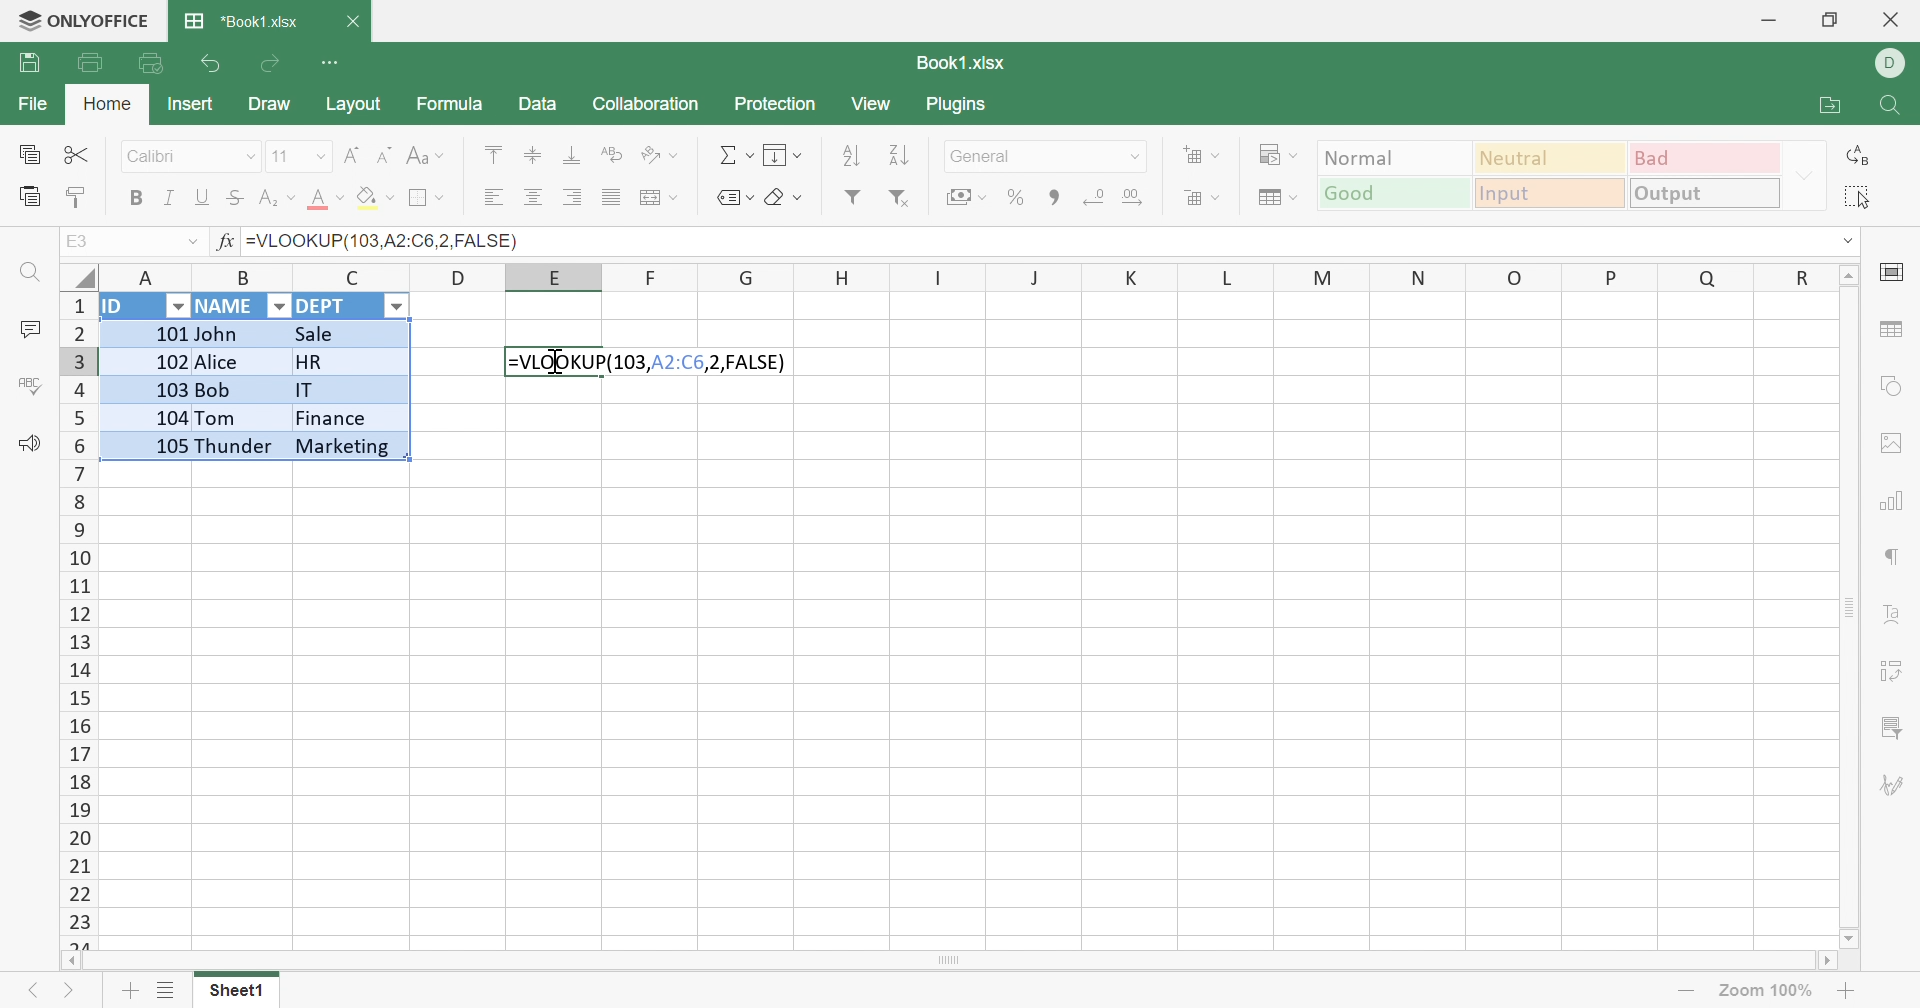  Describe the element at coordinates (1886, 502) in the screenshot. I see `Chart settings` at that location.